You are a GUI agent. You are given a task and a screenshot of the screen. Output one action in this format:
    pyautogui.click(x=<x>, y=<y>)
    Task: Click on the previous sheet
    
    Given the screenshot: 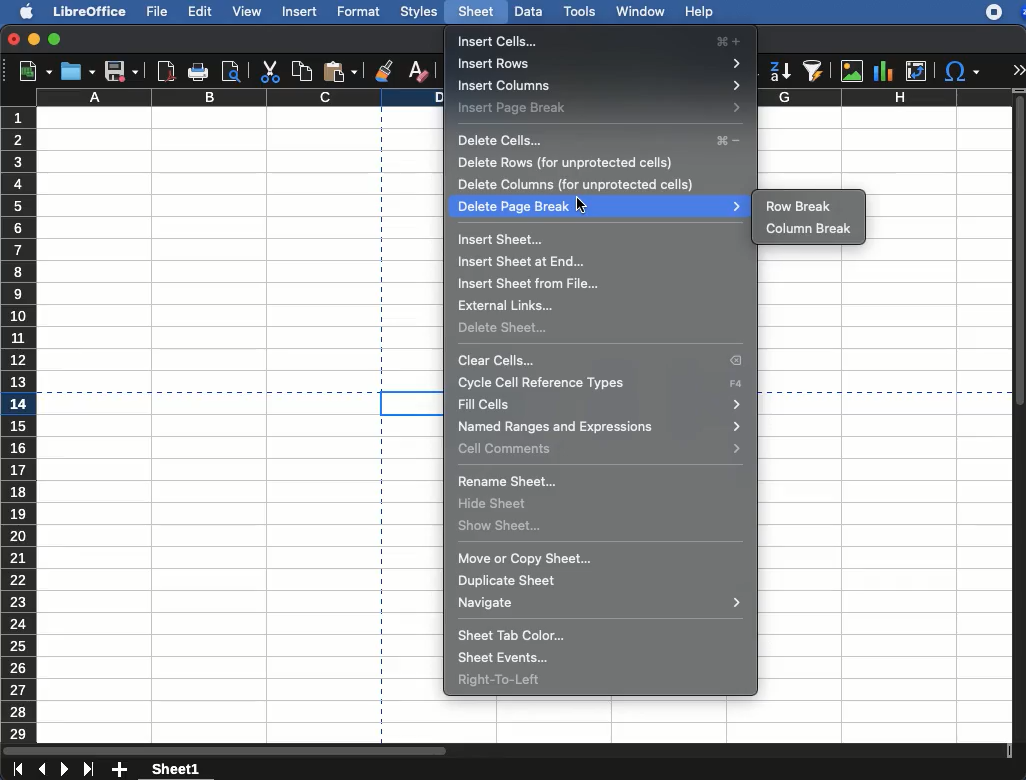 What is the action you would take?
    pyautogui.click(x=43, y=770)
    